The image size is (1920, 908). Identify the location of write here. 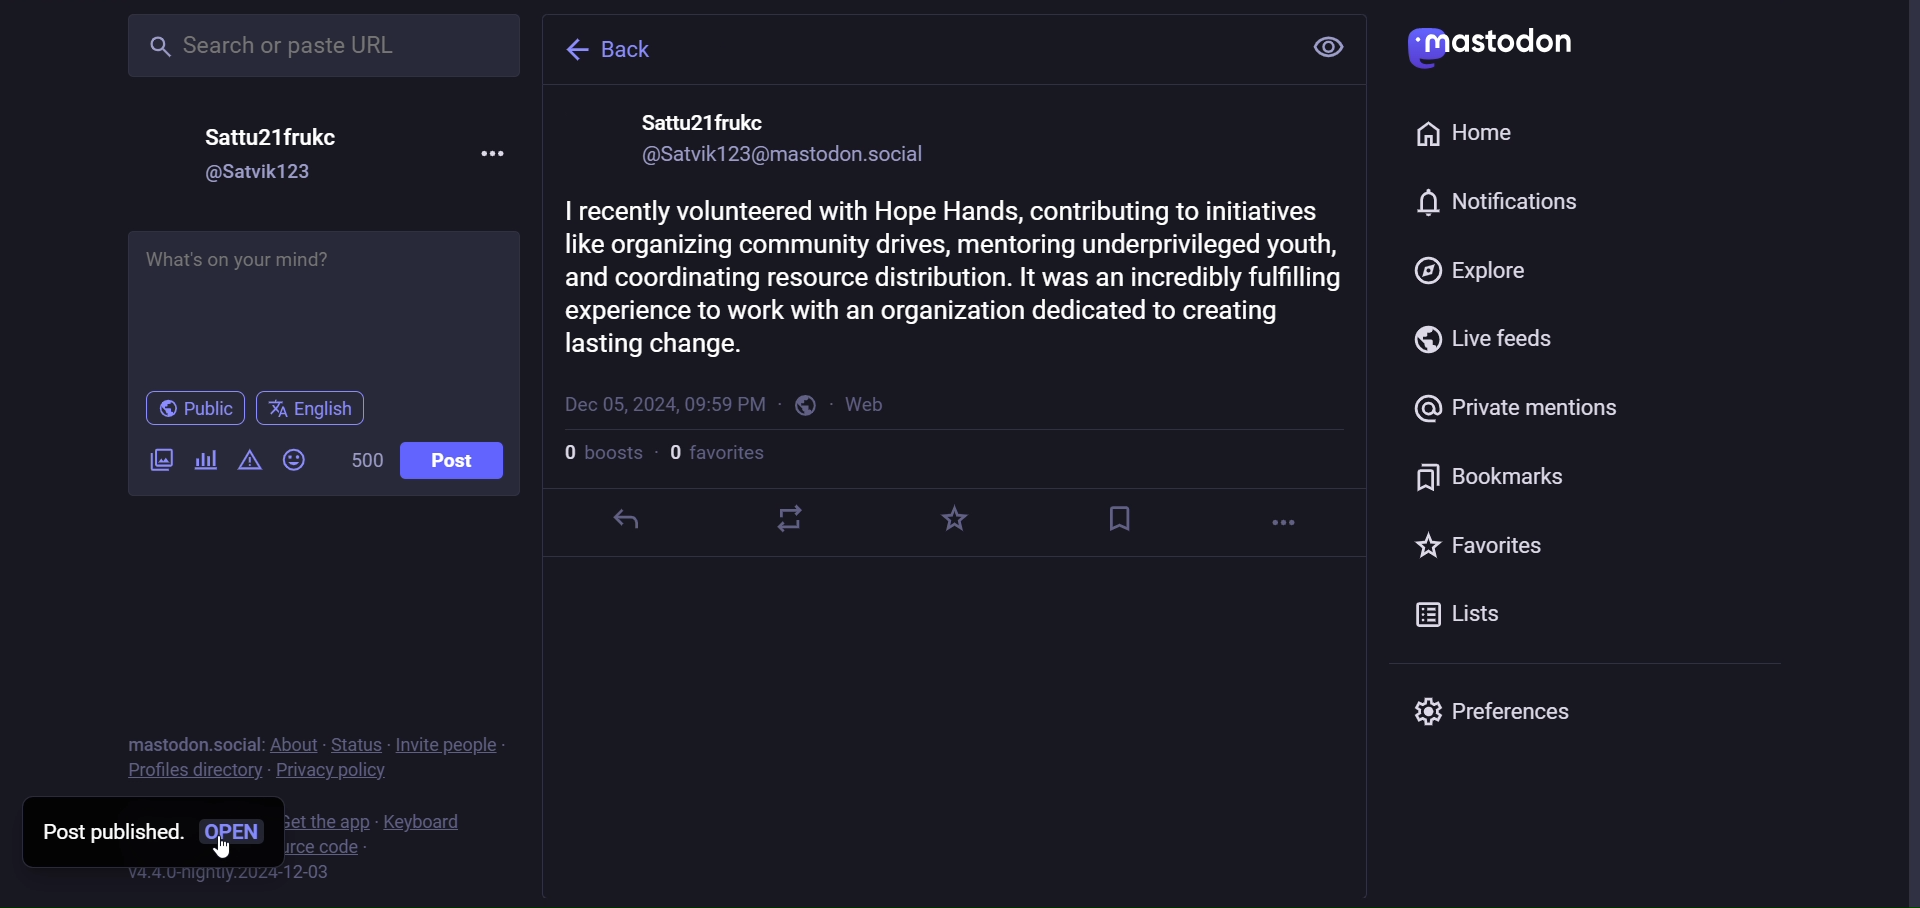
(324, 302).